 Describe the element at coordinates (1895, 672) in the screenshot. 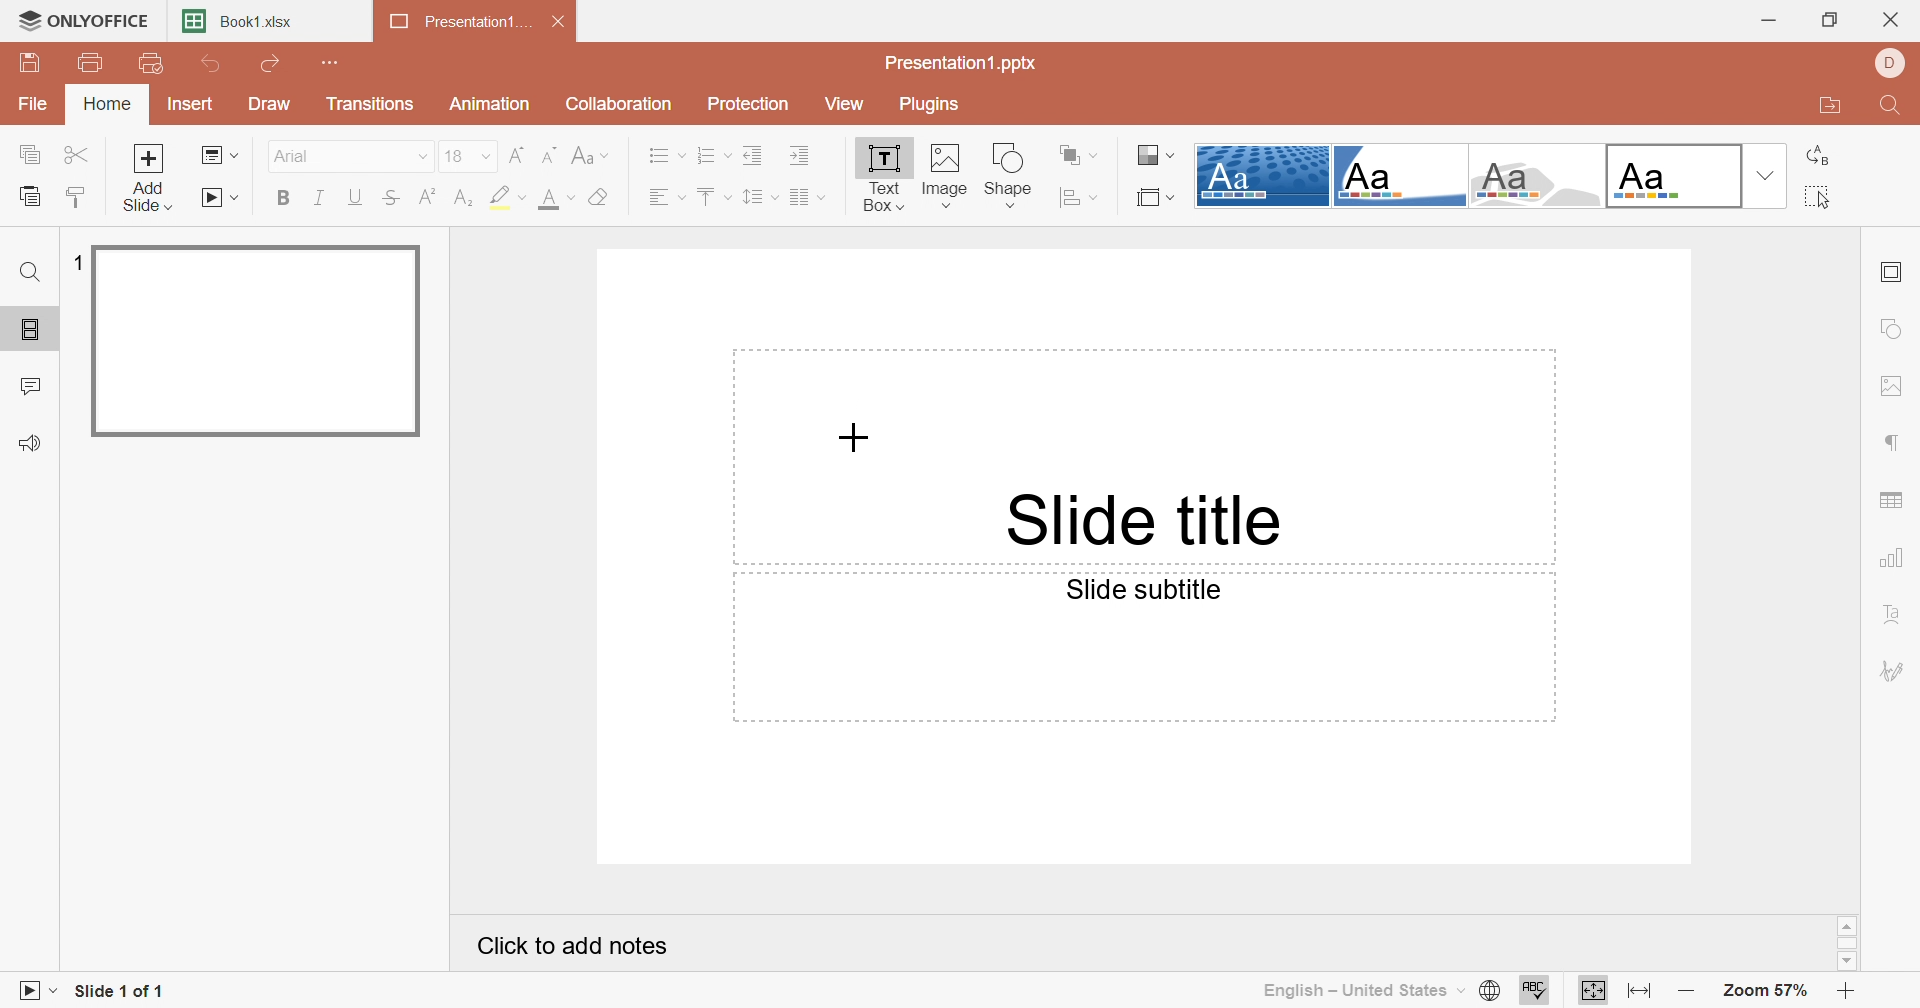

I see `Signature settings` at that location.